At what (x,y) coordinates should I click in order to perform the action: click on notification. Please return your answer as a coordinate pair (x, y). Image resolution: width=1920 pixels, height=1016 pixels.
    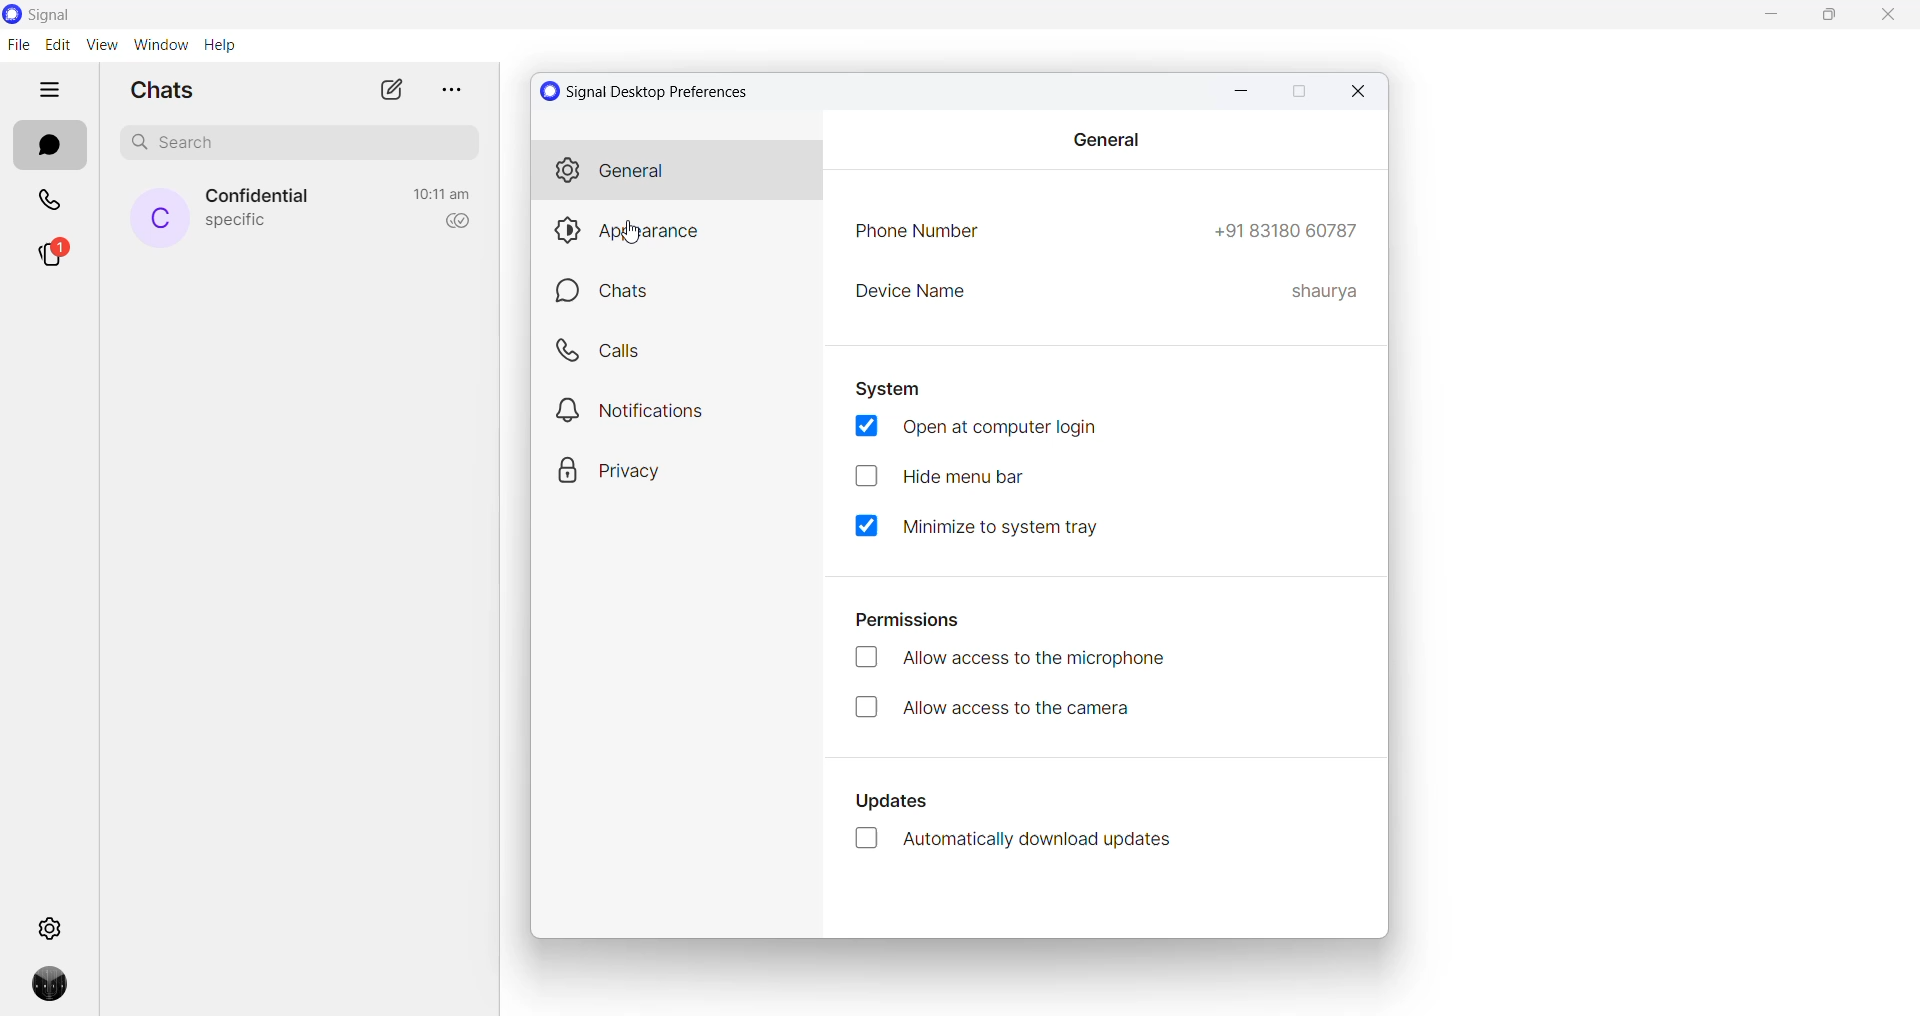
    Looking at the image, I should click on (680, 406).